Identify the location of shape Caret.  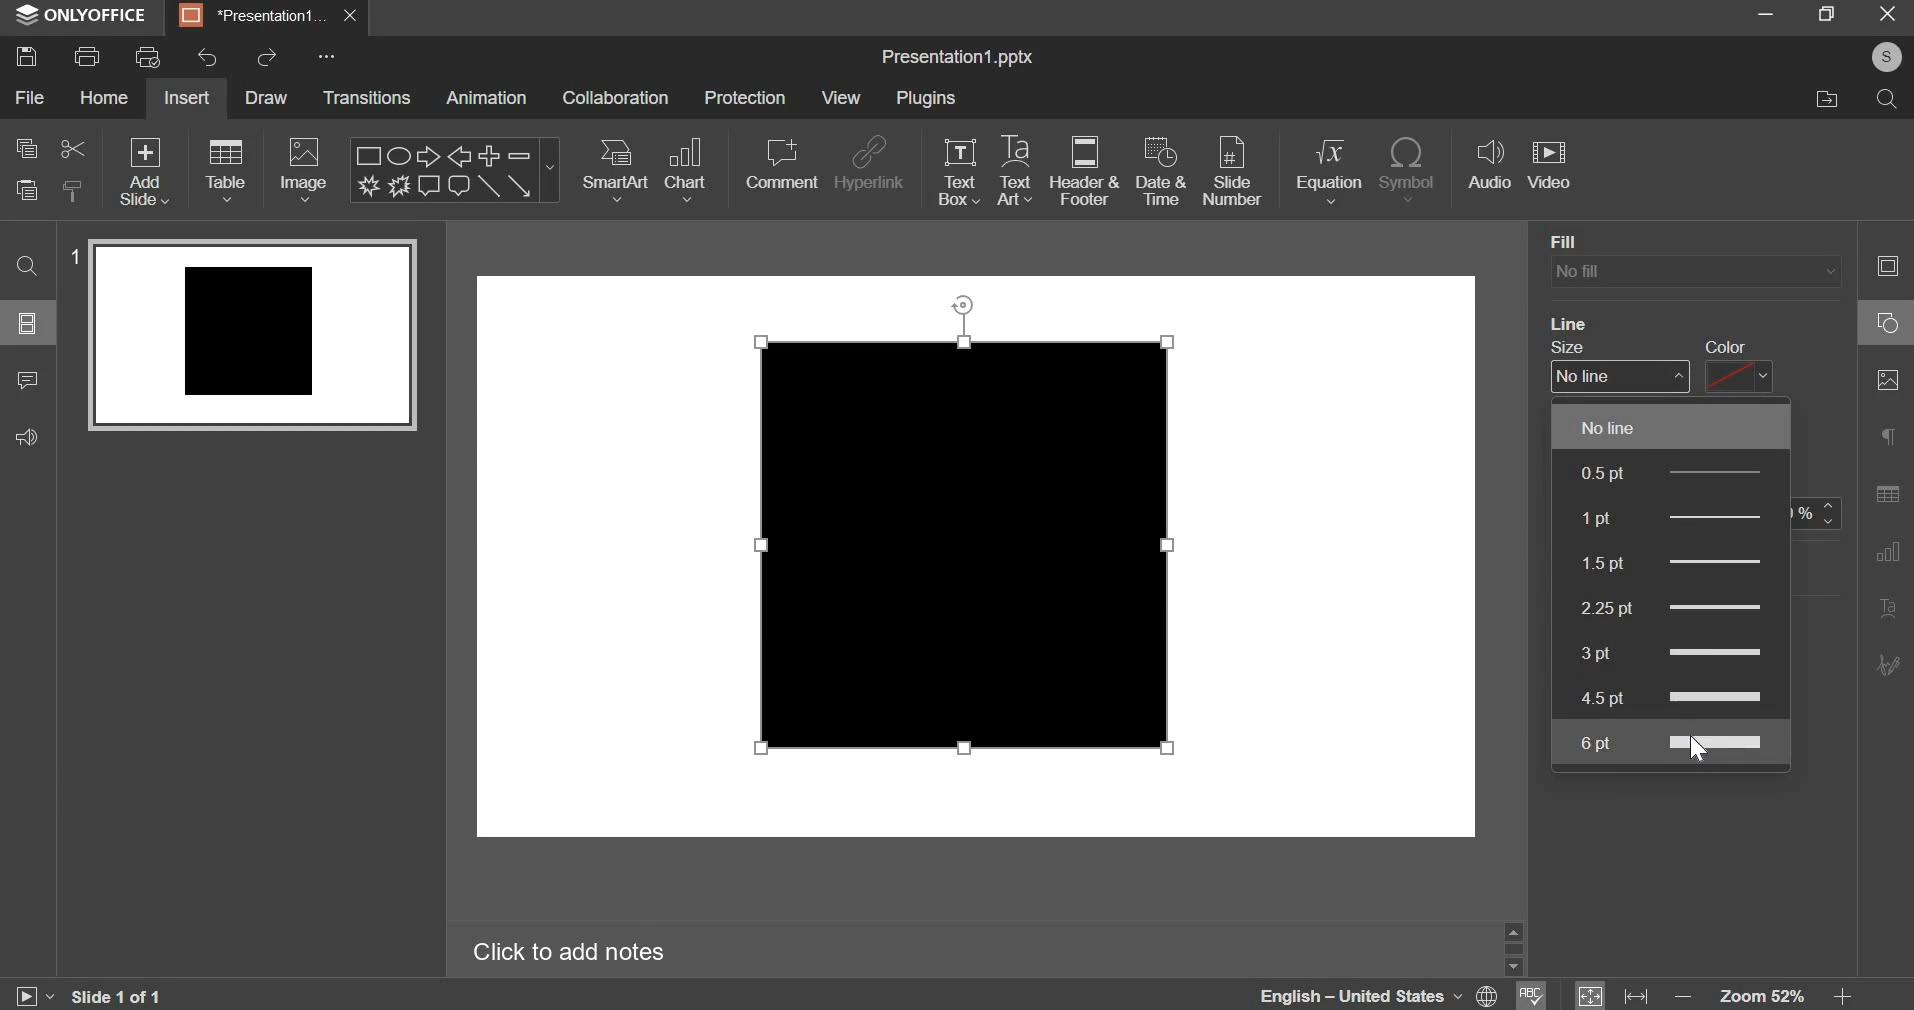
(550, 172).